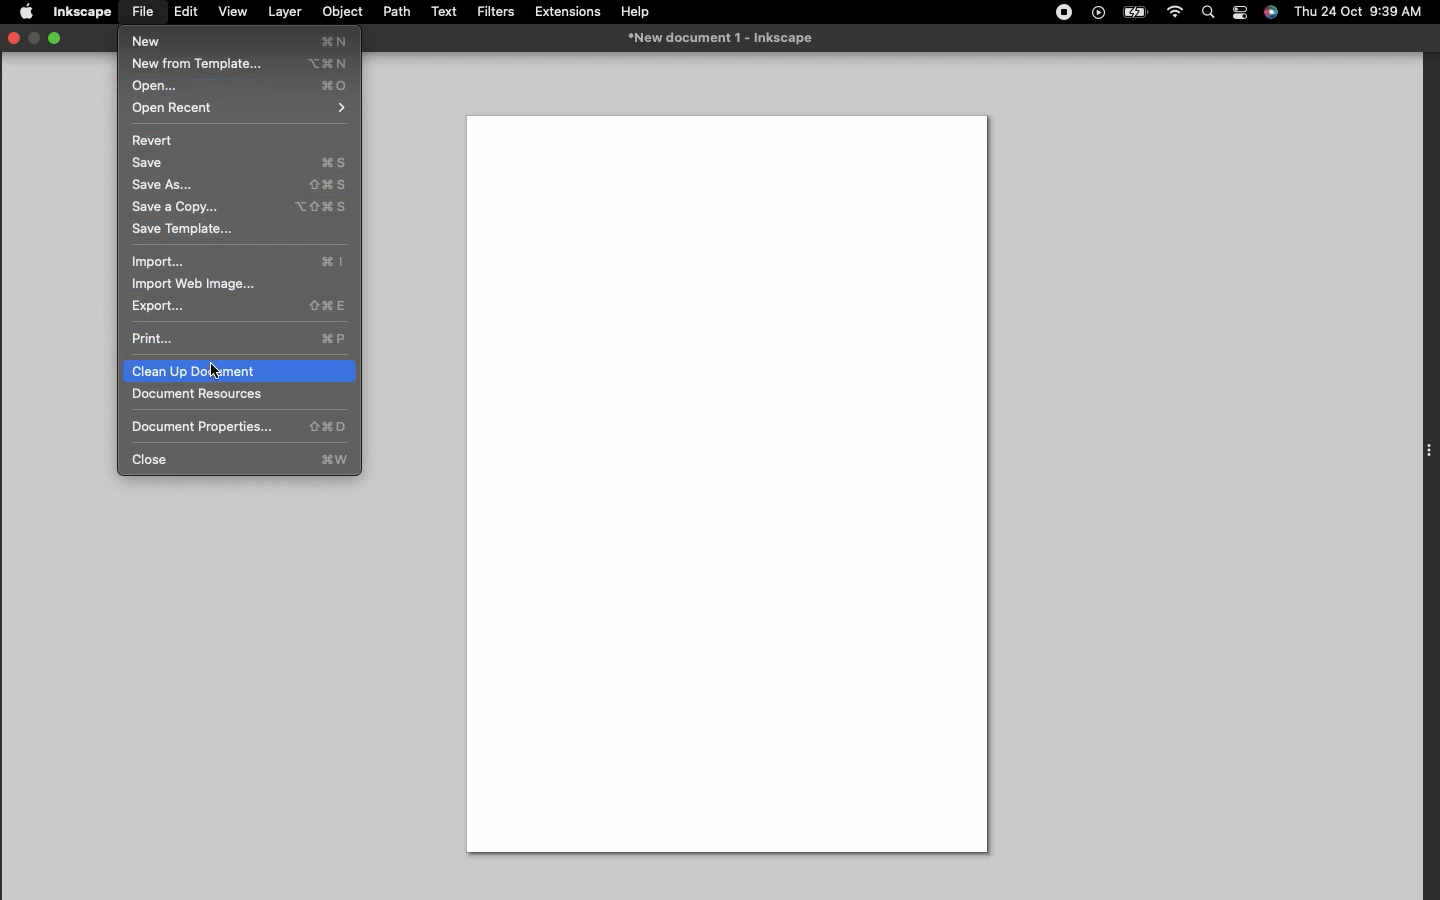 Image resolution: width=1440 pixels, height=900 pixels. I want to click on Save template, so click(185, 228).